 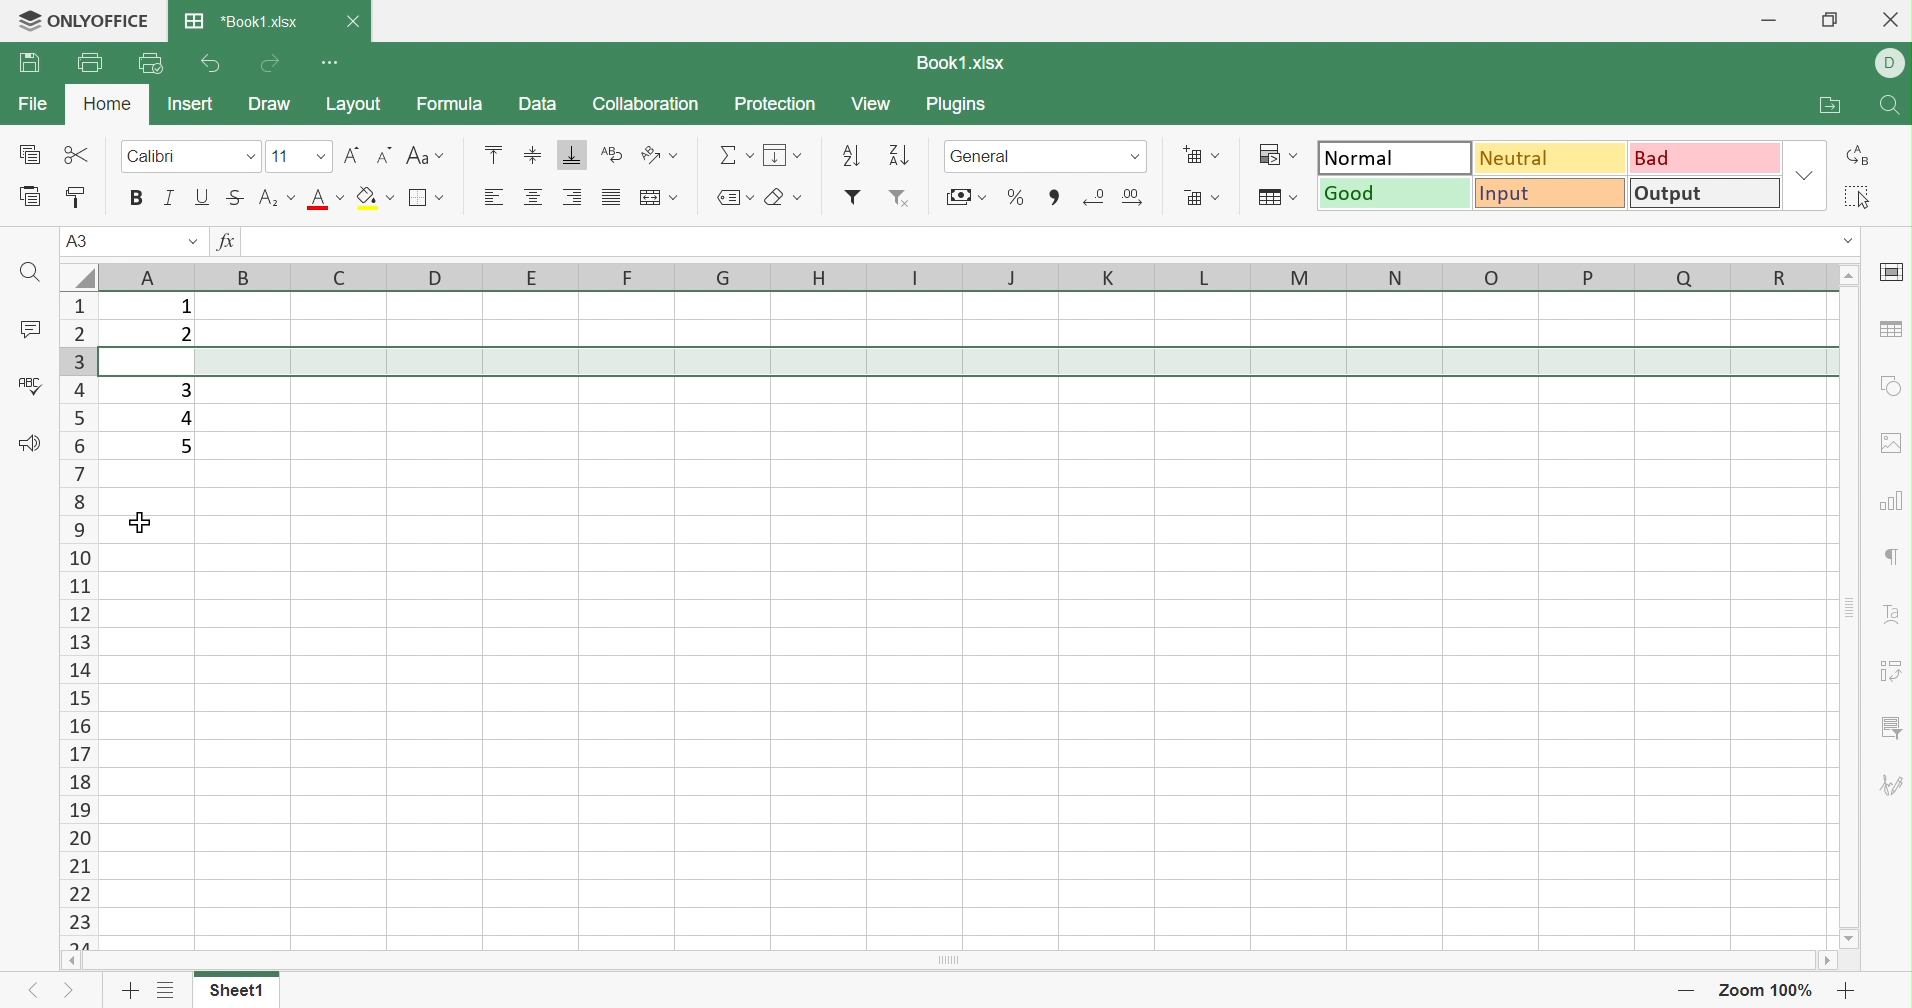 I want to click on Clear, so click(x=776, y=199).